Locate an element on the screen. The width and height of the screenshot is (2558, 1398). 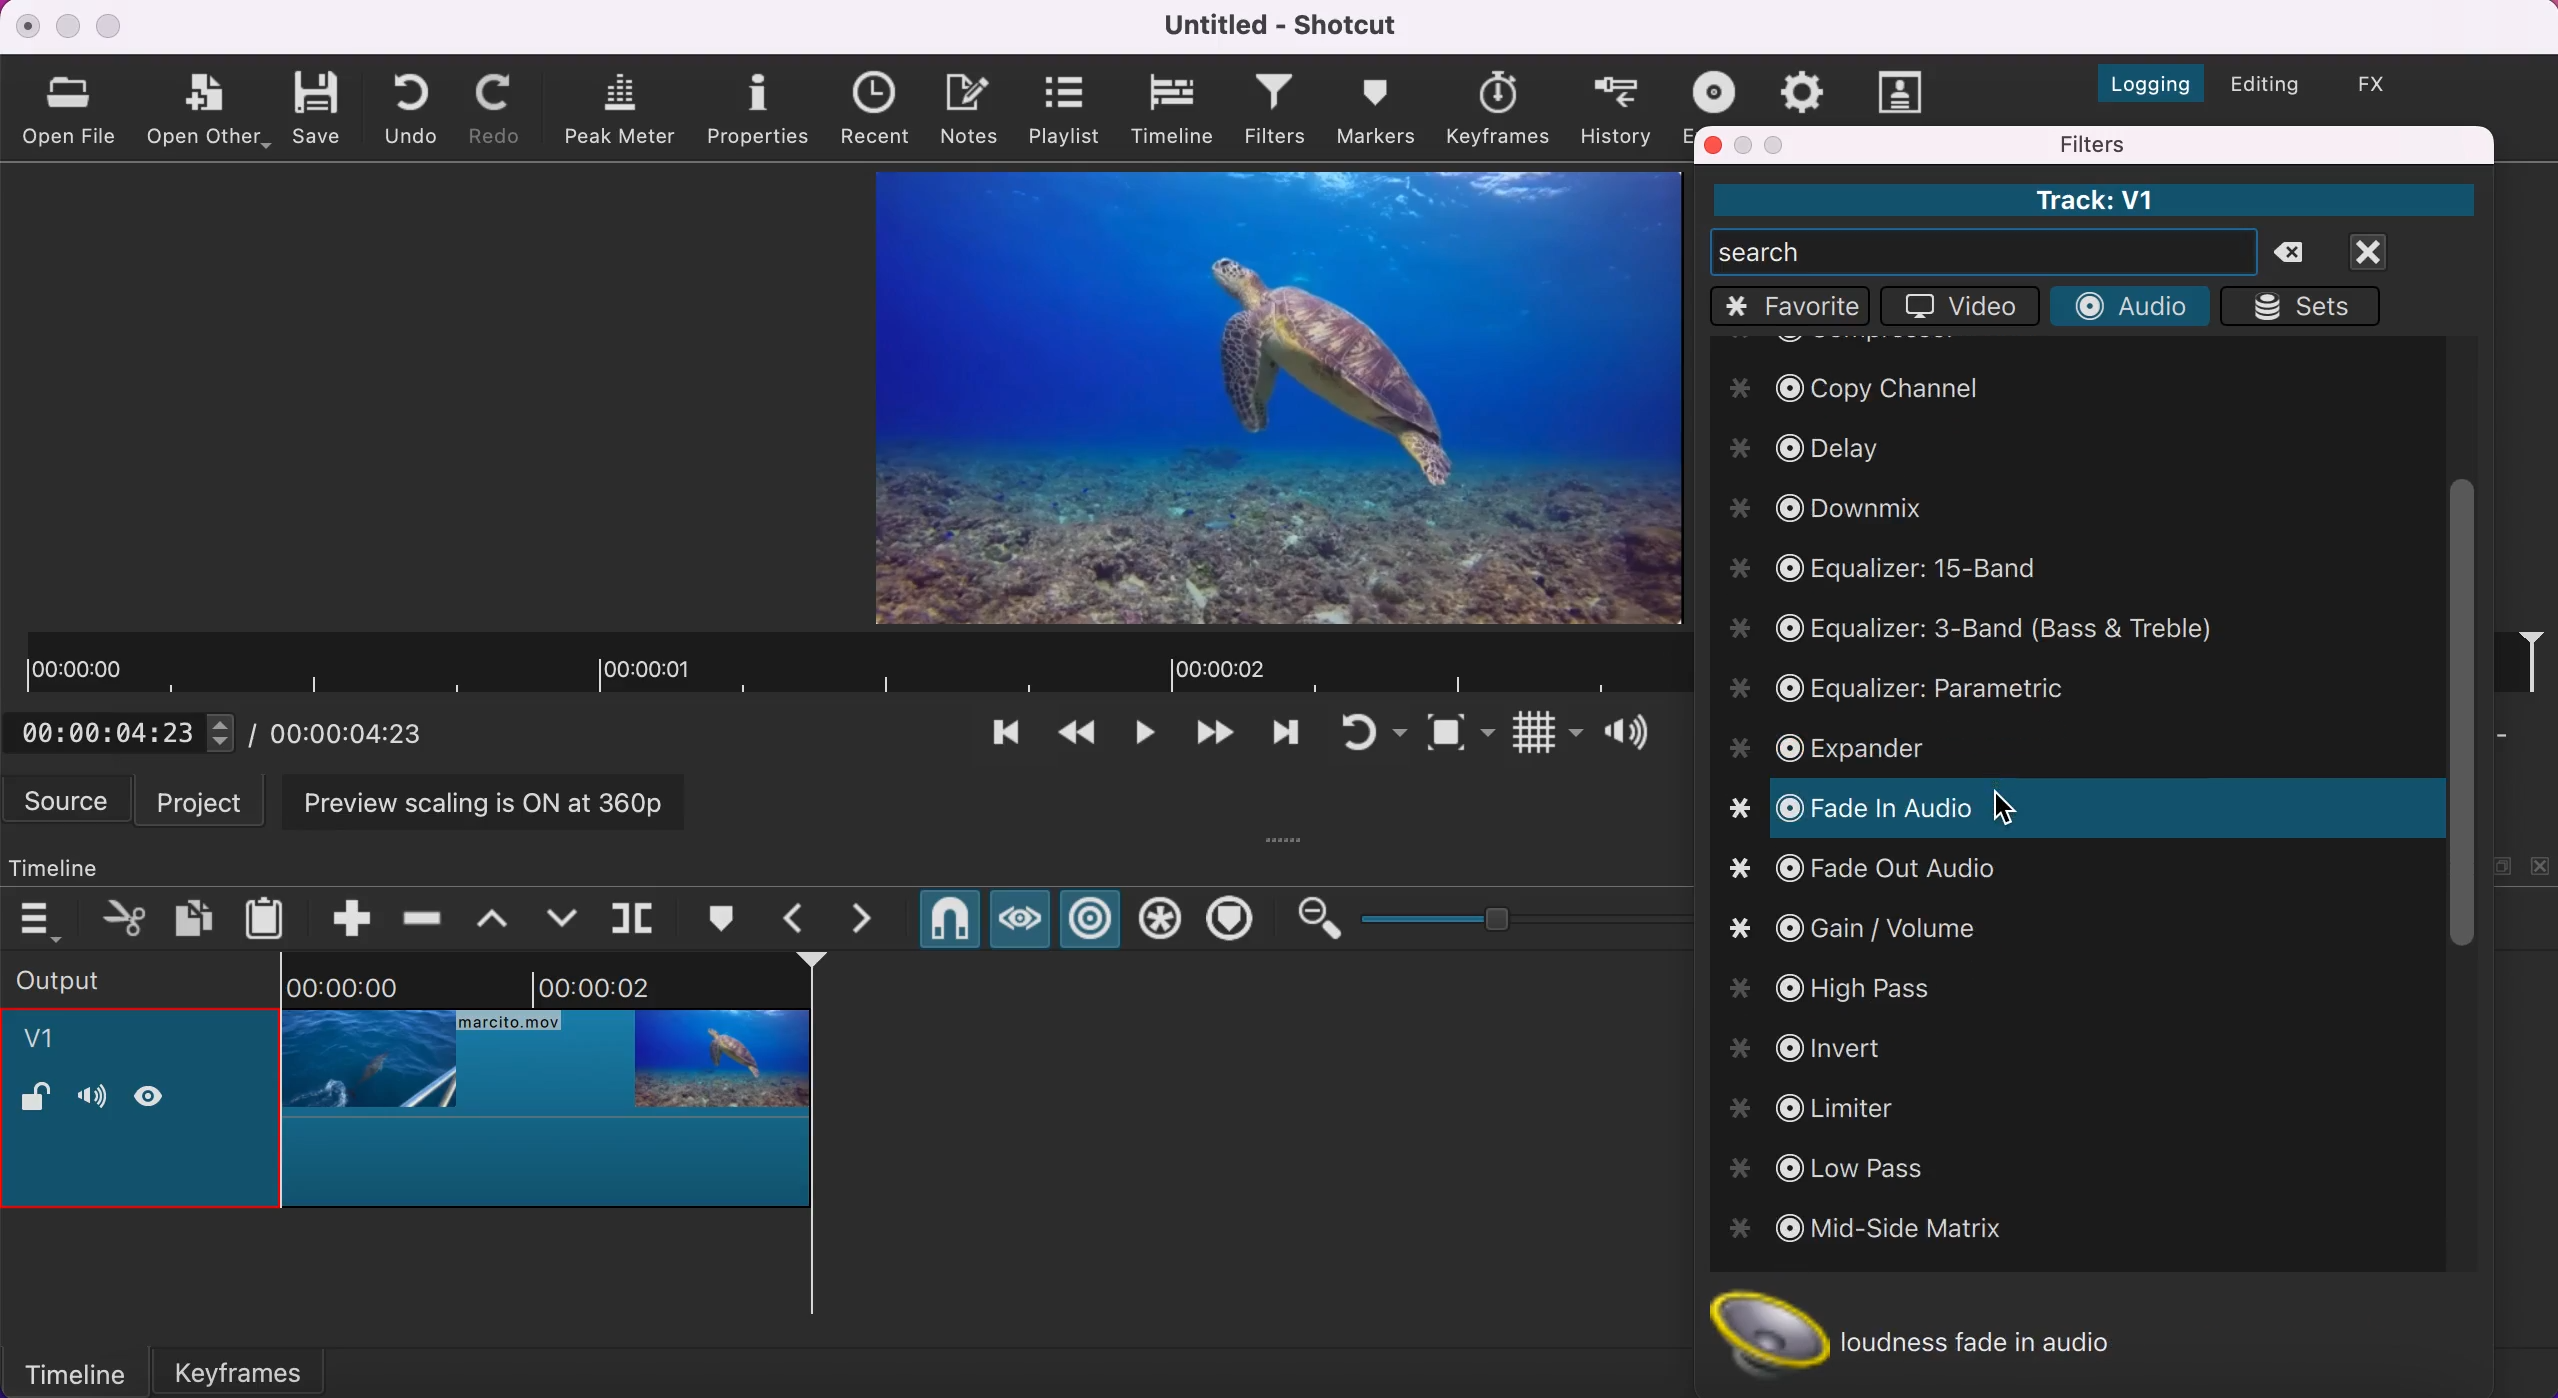
close is located at coordinates (1714, 144).